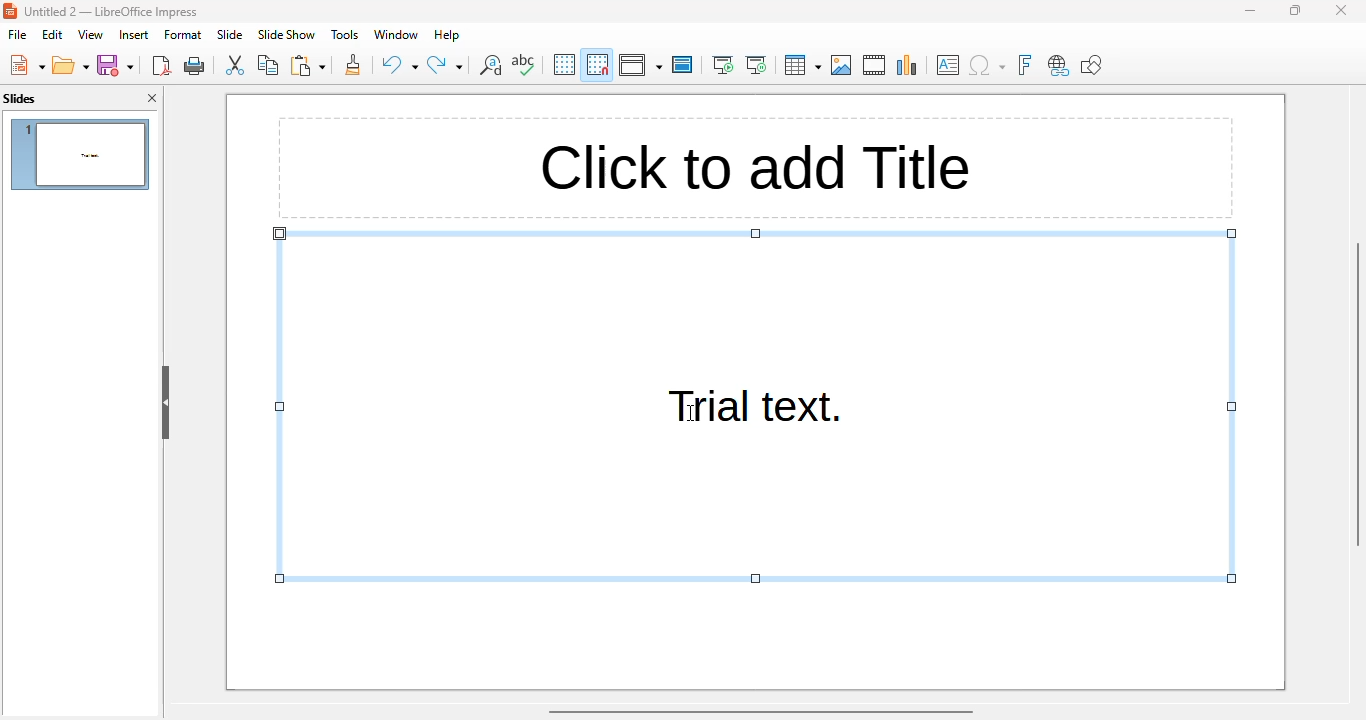 Image resolution: width=1366 pixels, height=720 pixels. Describe the element at coordinates (445, 65) in the screenshot. I see `redo` at that location.